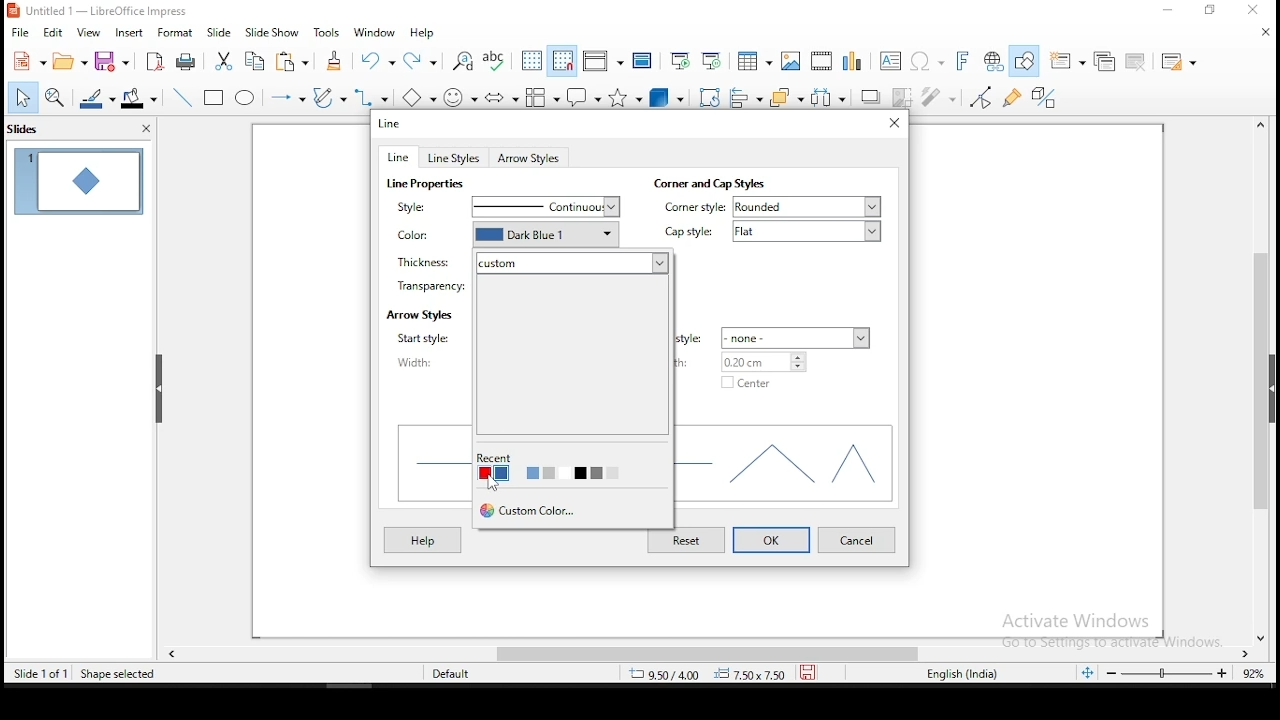 The image size is (1280, 720). I want to click on line, so click(391, 124).